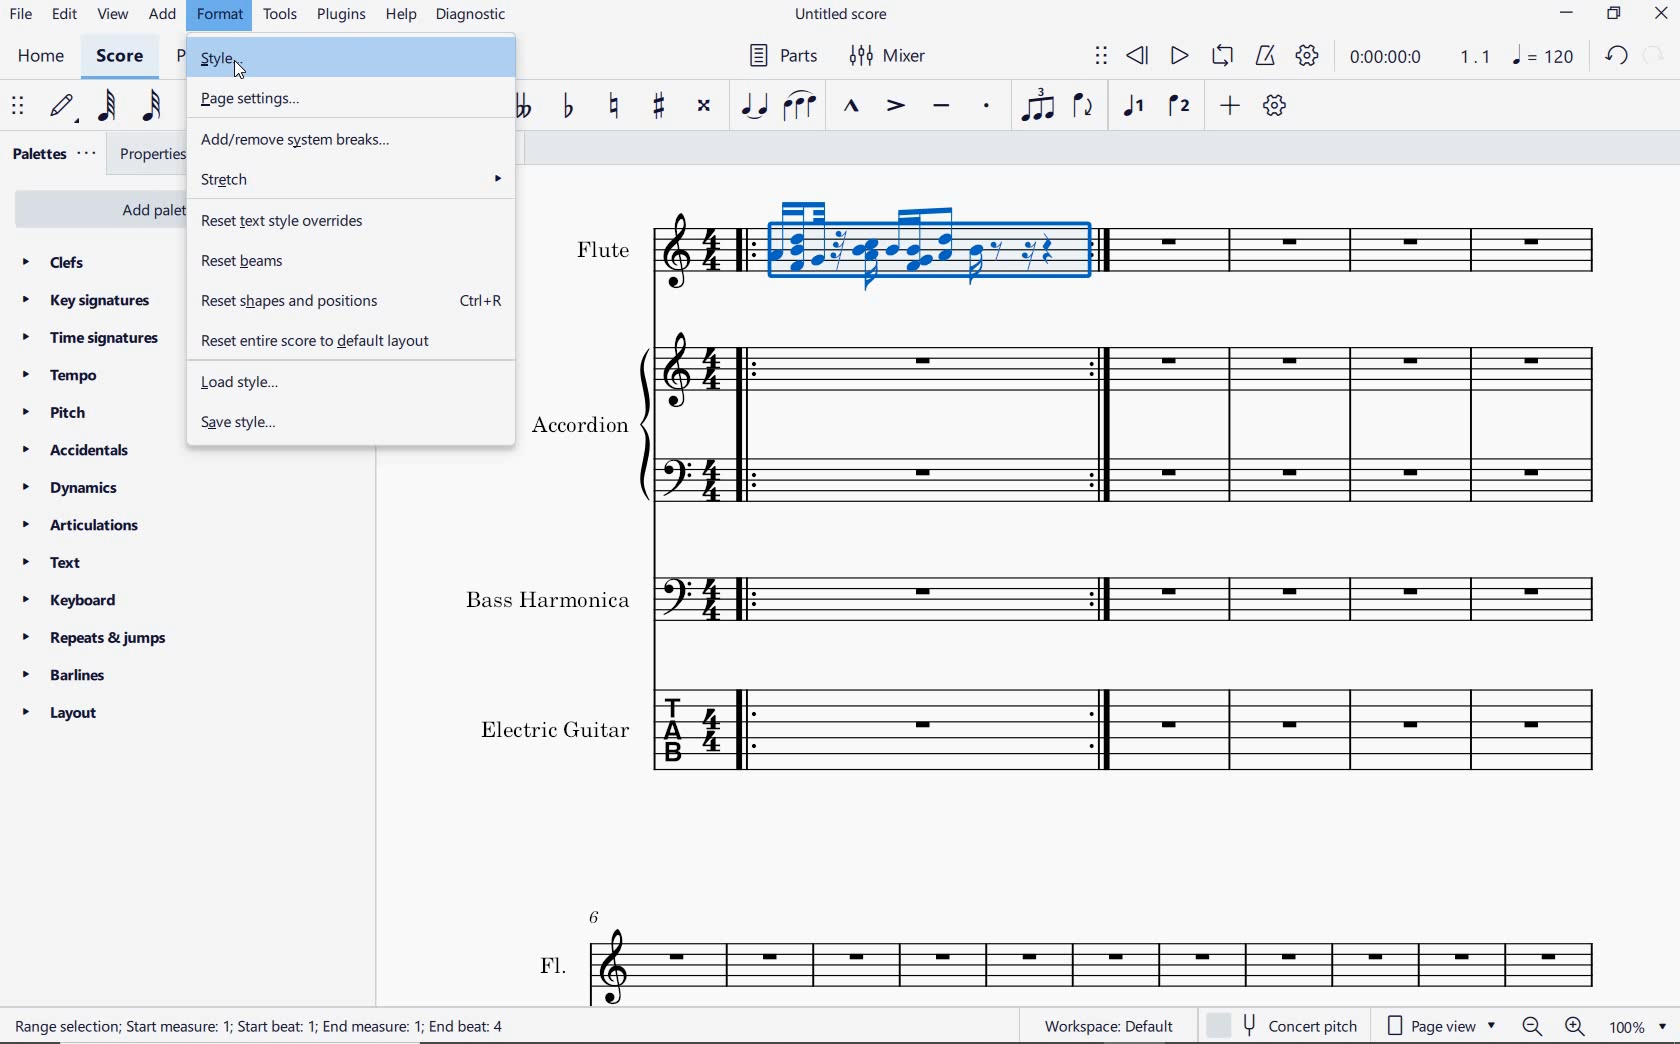 This screenshot has width=1680, height=1044. What do you see at coordinates (1084, 107) in the screenshot?
I see `flip direction` at bounding box center [1084, 107].